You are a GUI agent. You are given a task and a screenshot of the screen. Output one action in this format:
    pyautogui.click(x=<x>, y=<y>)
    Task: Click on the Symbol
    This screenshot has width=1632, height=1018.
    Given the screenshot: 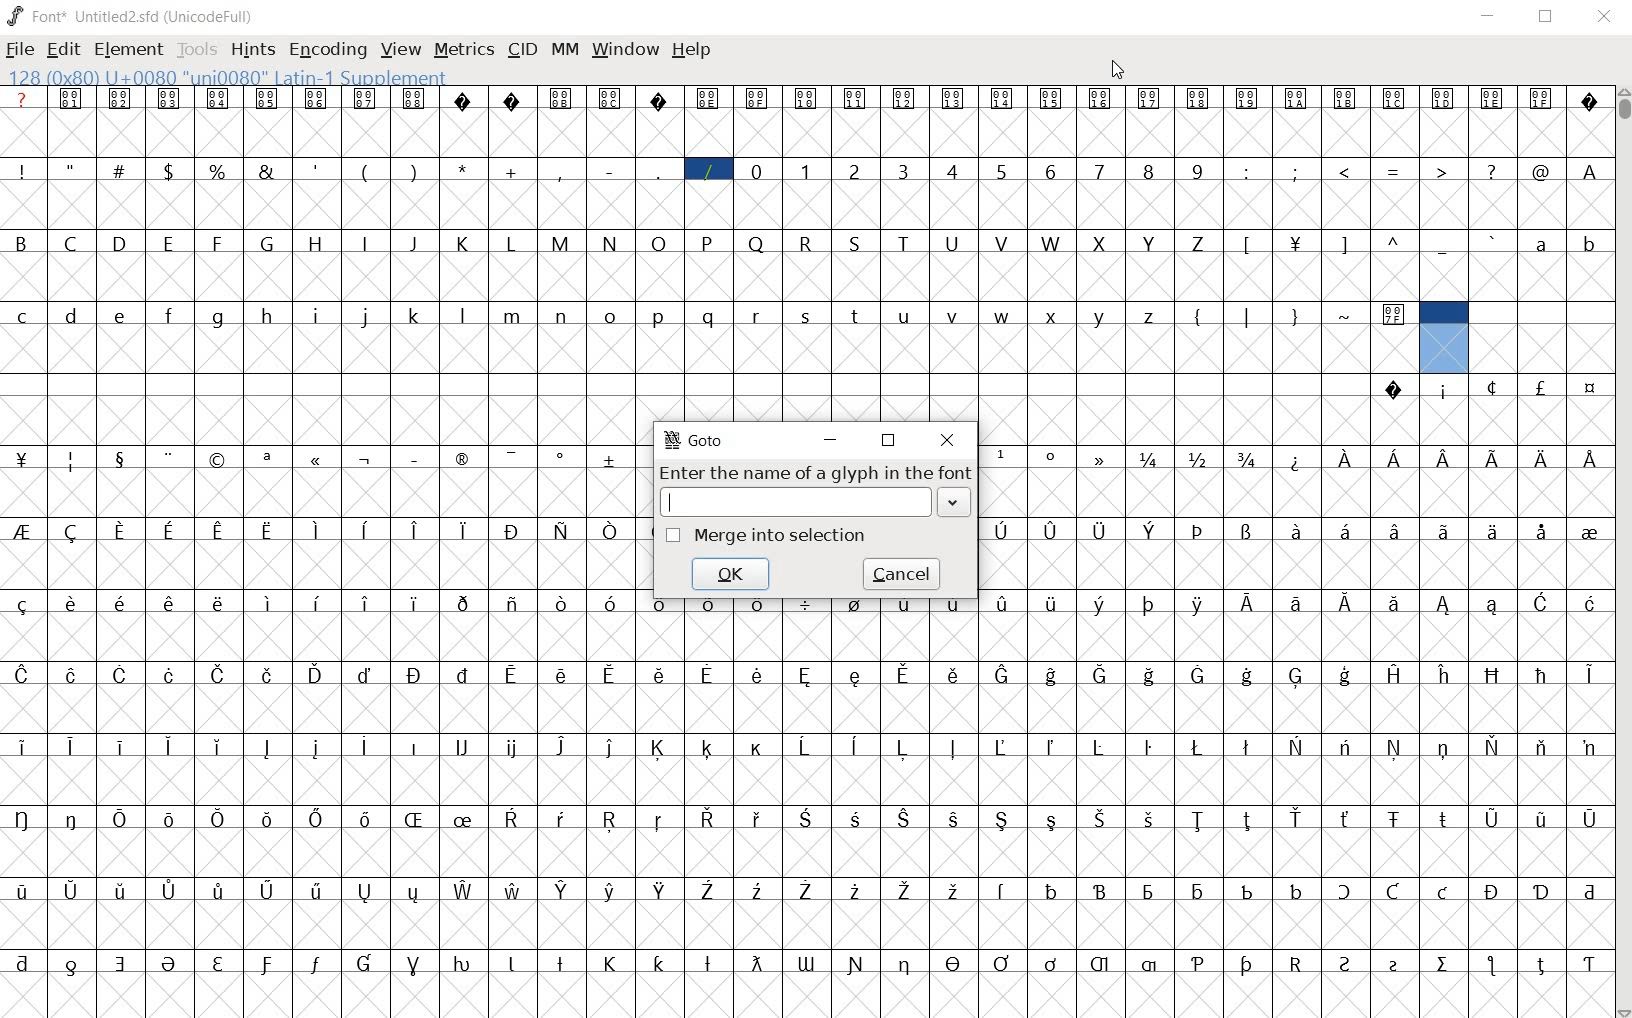 What is the action you would take?
    pyautogui.click(x=760, y=673)
    